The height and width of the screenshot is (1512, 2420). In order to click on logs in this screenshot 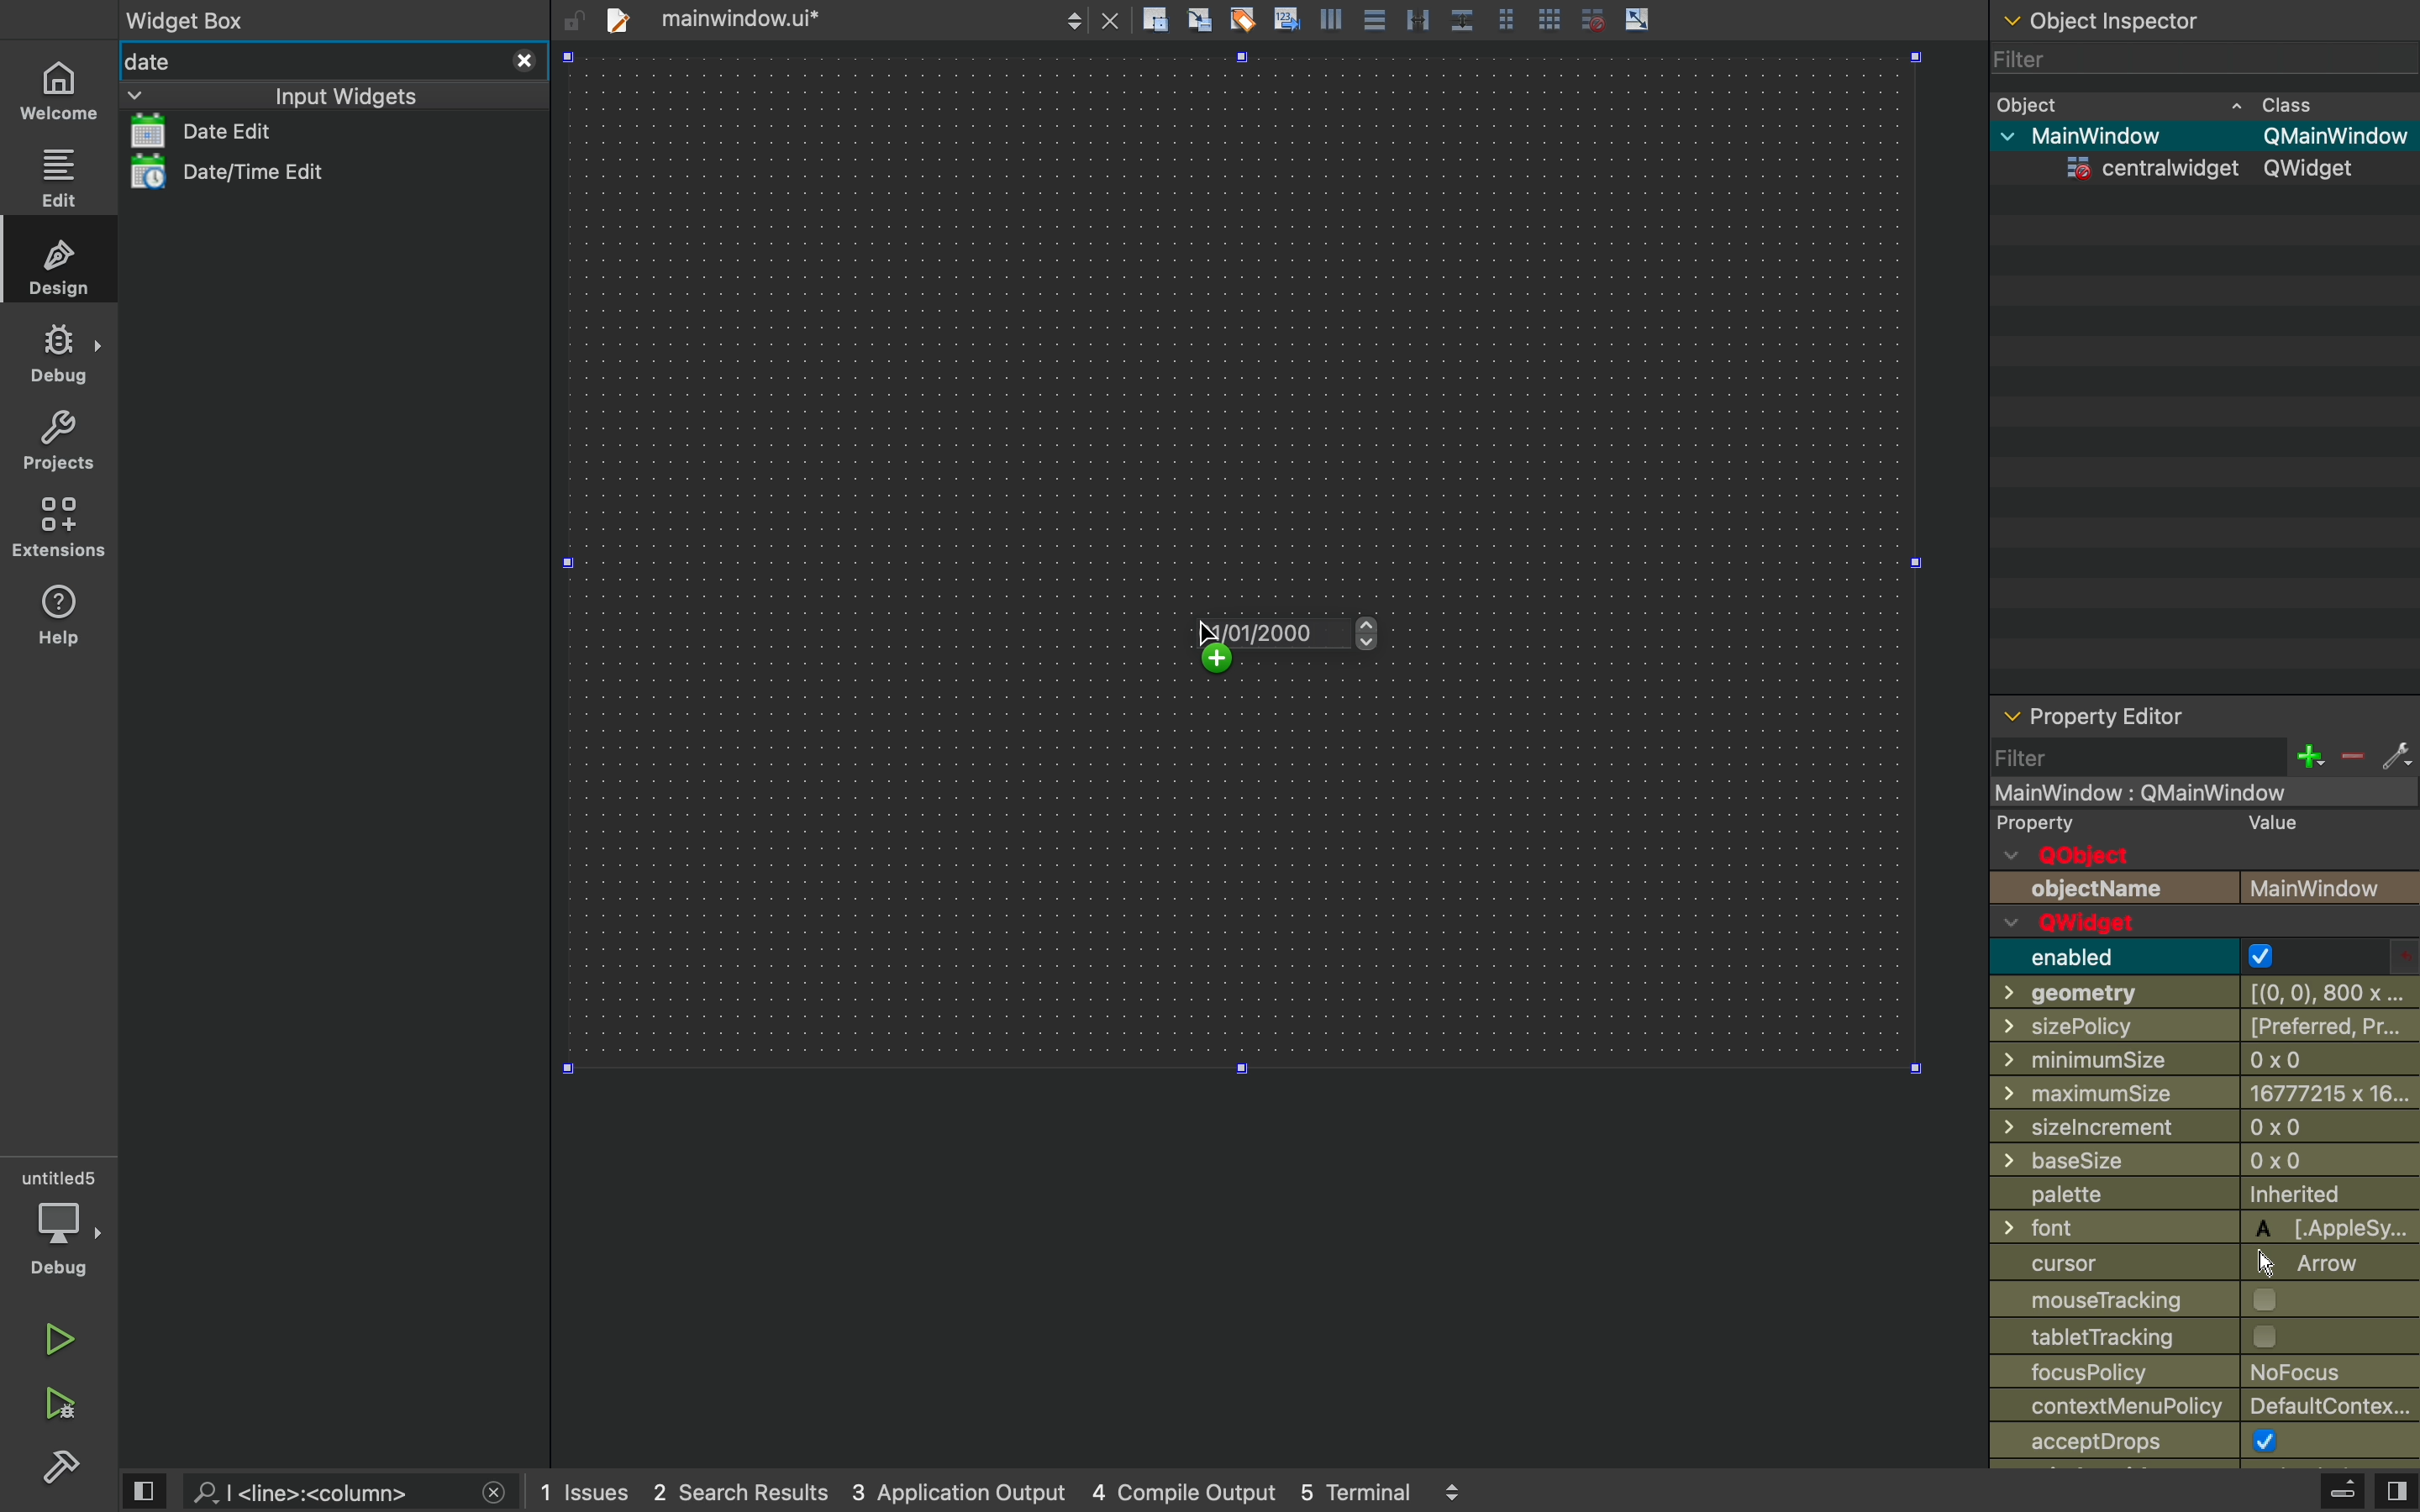, I will do `click(1001, 1490)`.